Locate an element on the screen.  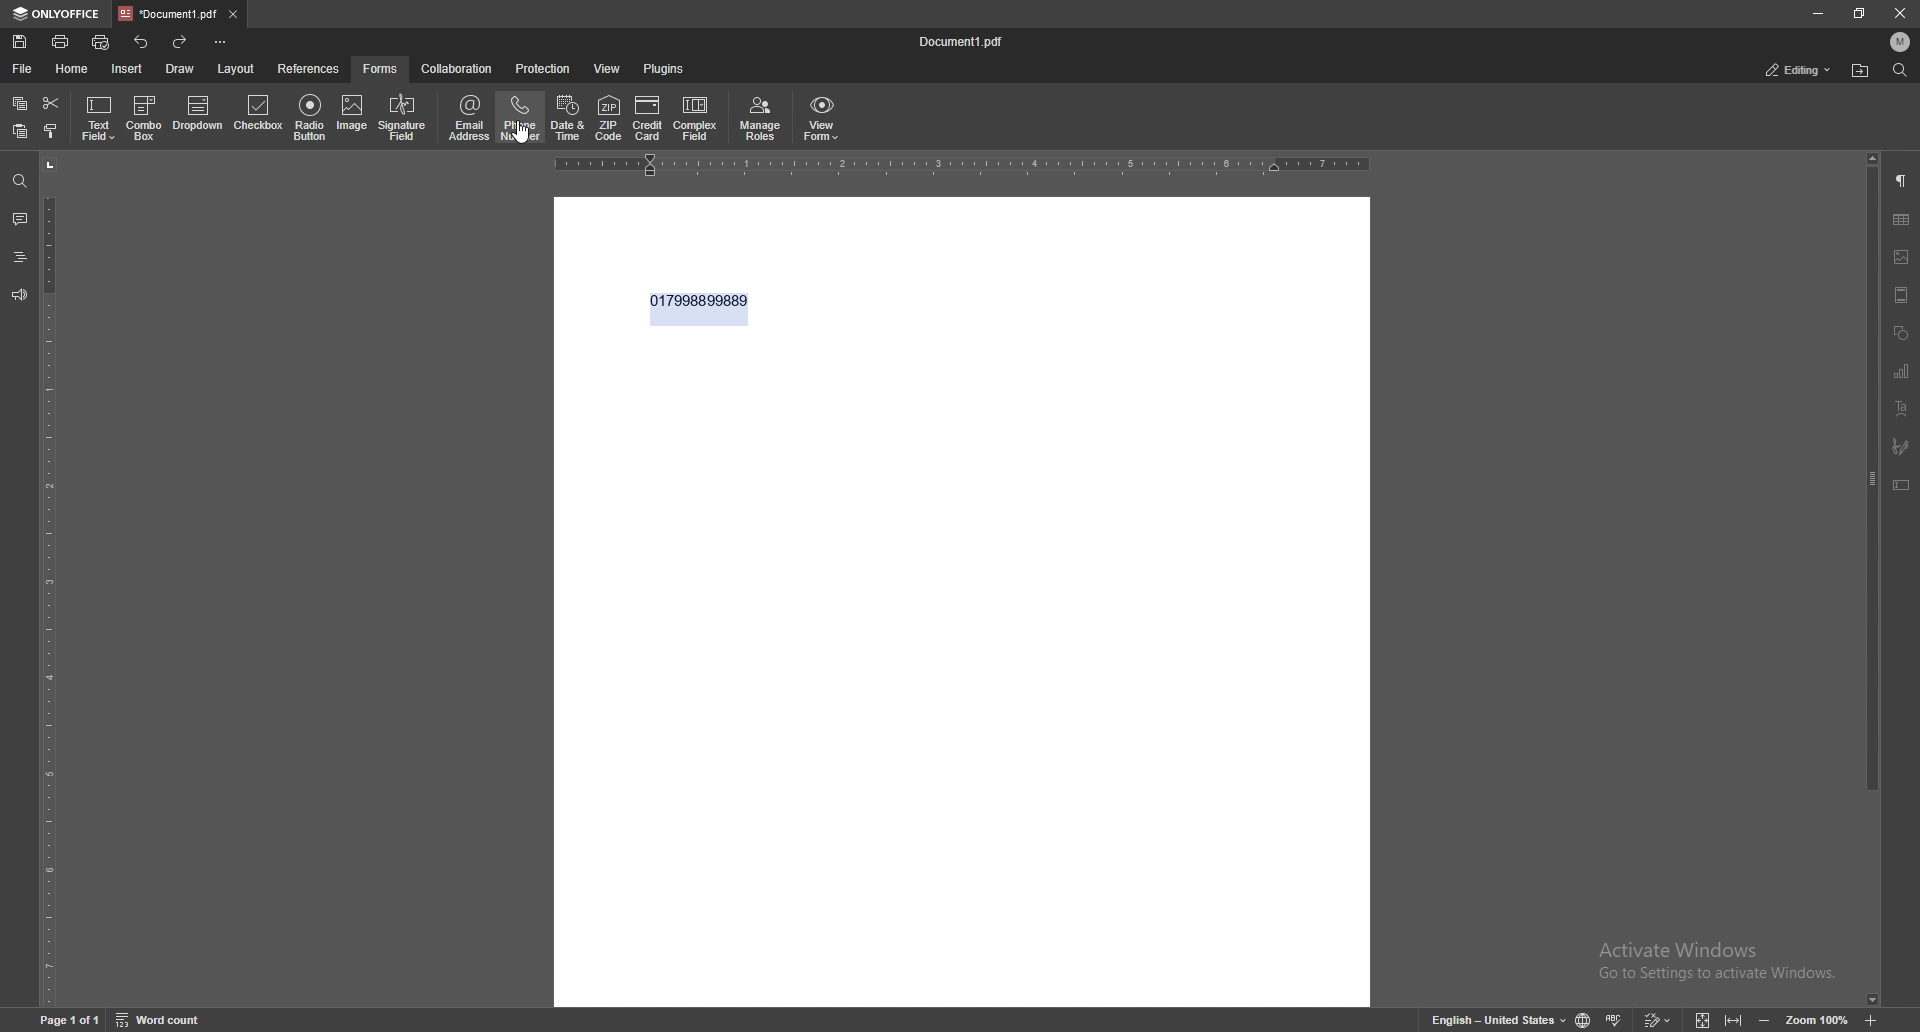
draw is located at coordinates (180, 69).